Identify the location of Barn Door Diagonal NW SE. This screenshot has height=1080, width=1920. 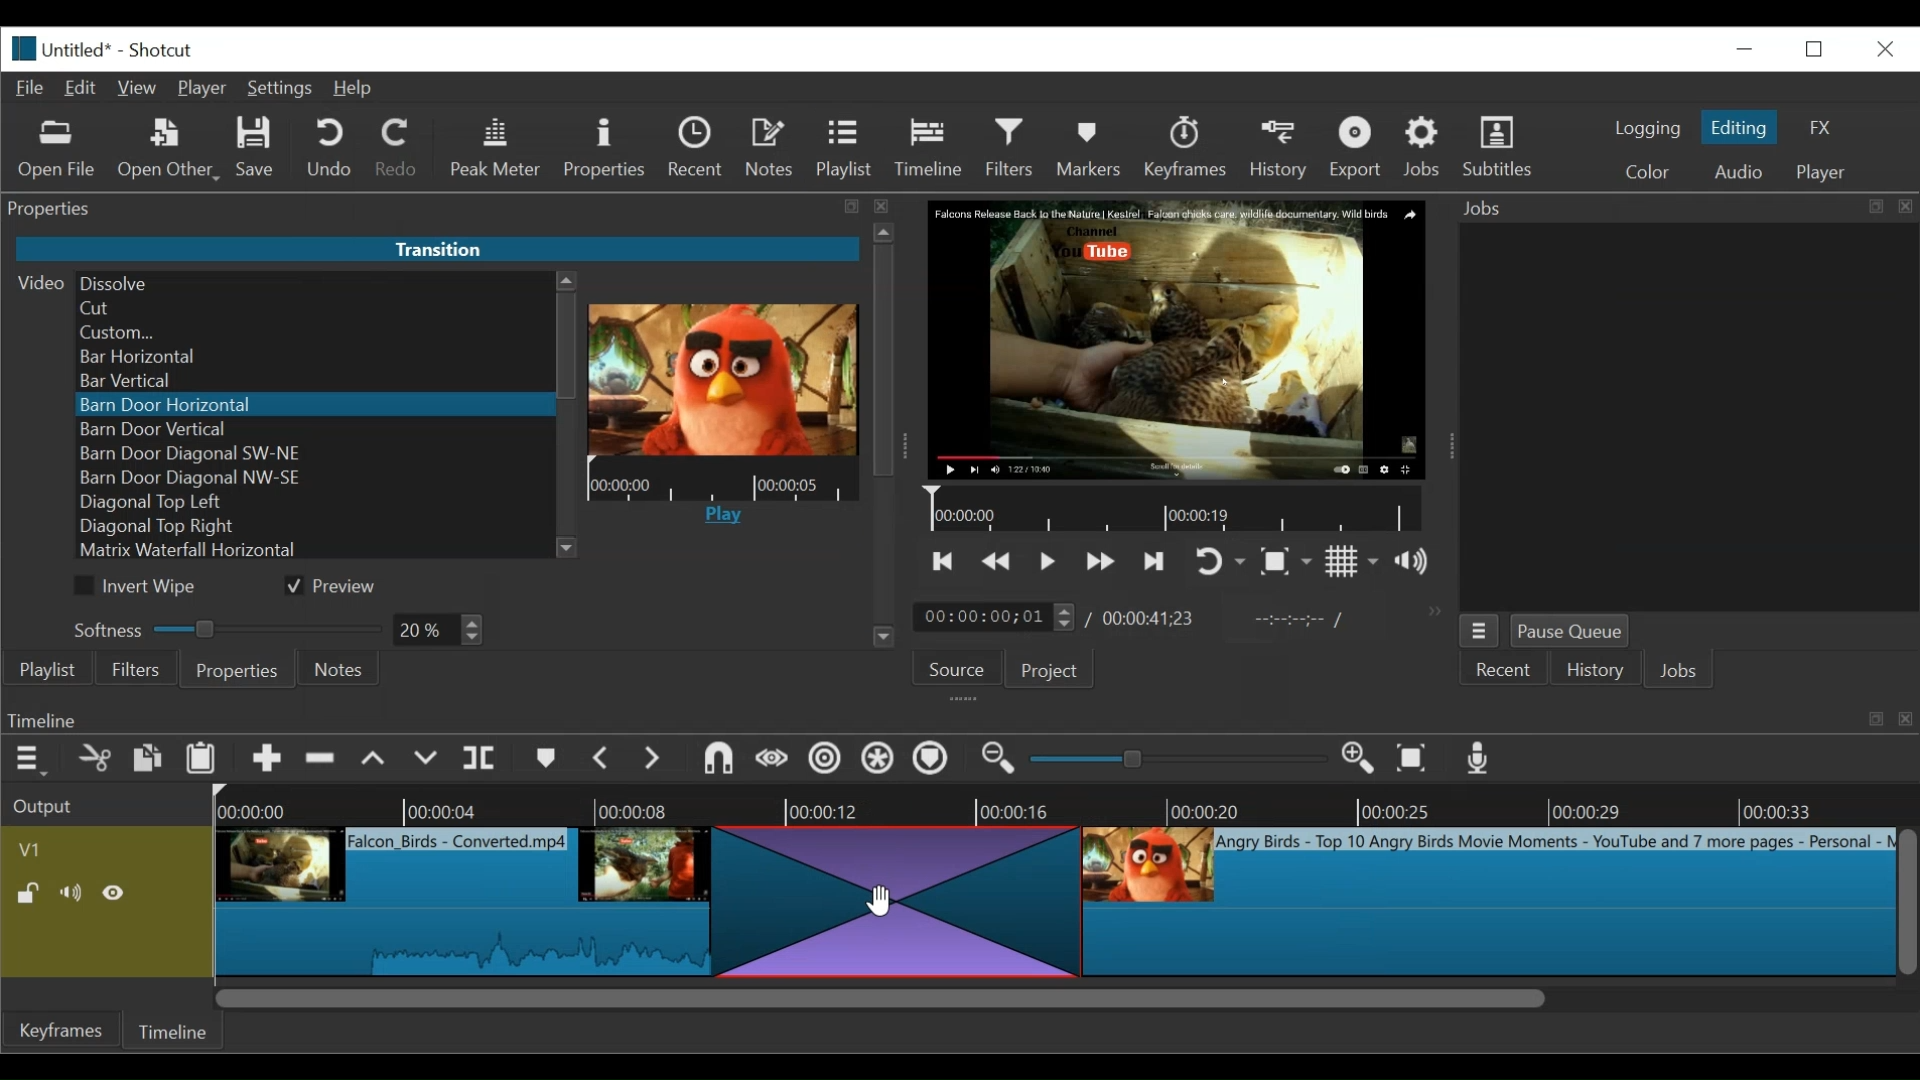
(311, 478).